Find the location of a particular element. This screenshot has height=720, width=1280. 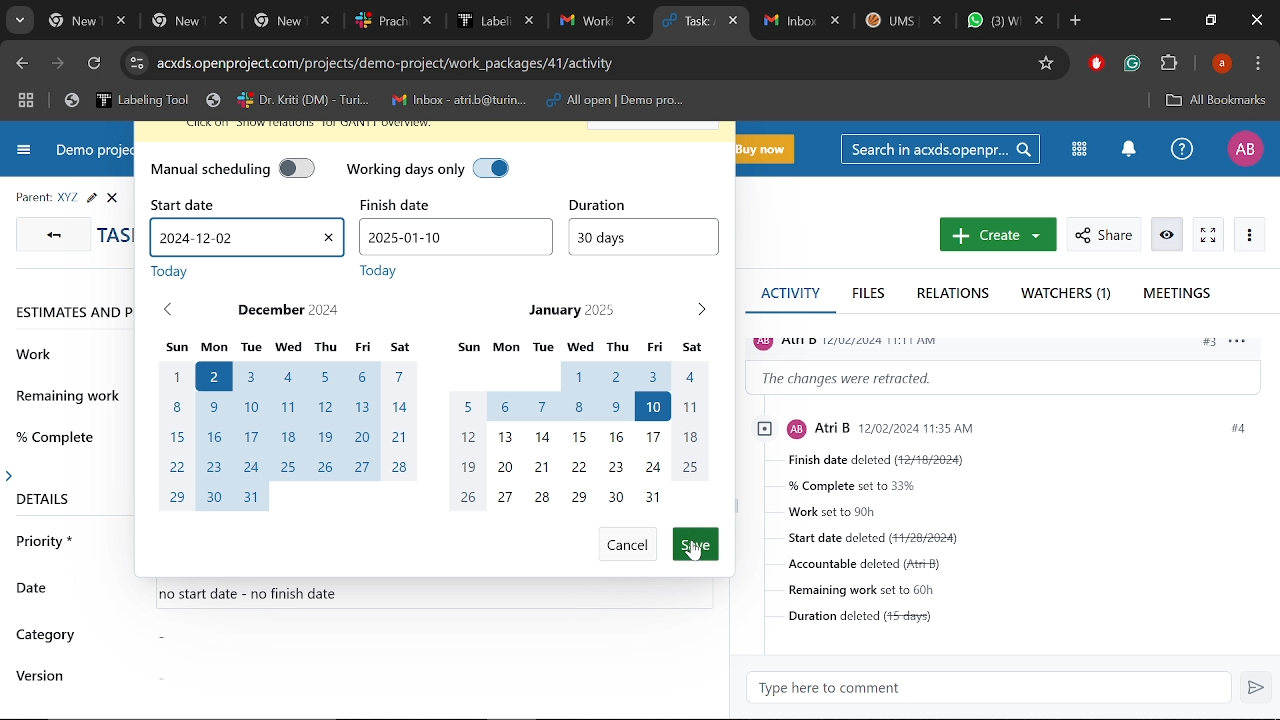

category is located at coordinates (47, 636).